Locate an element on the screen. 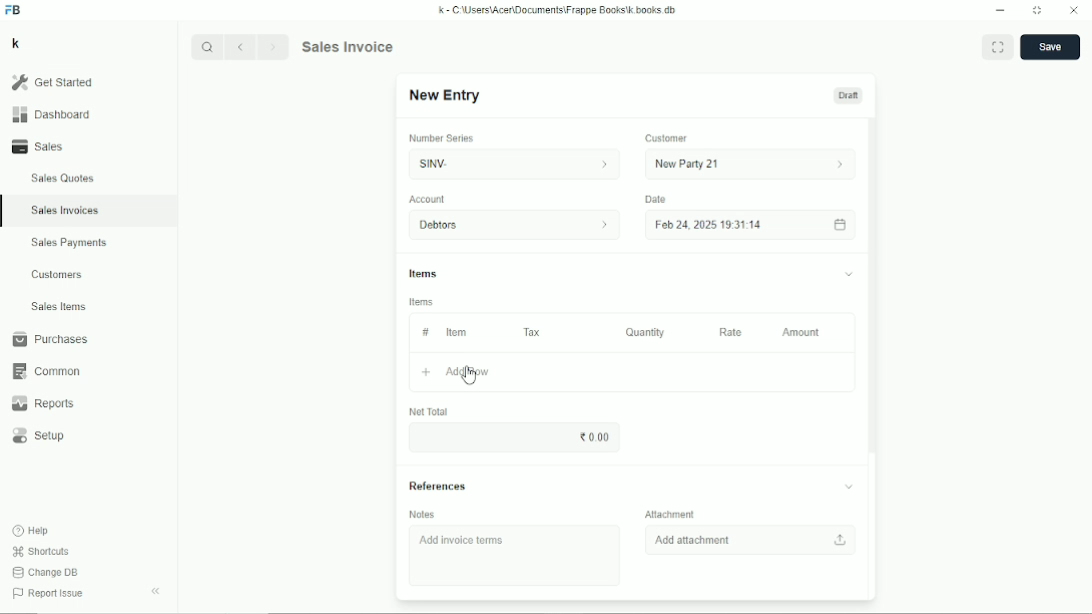  Report issue is located at coordinates (46, 595).